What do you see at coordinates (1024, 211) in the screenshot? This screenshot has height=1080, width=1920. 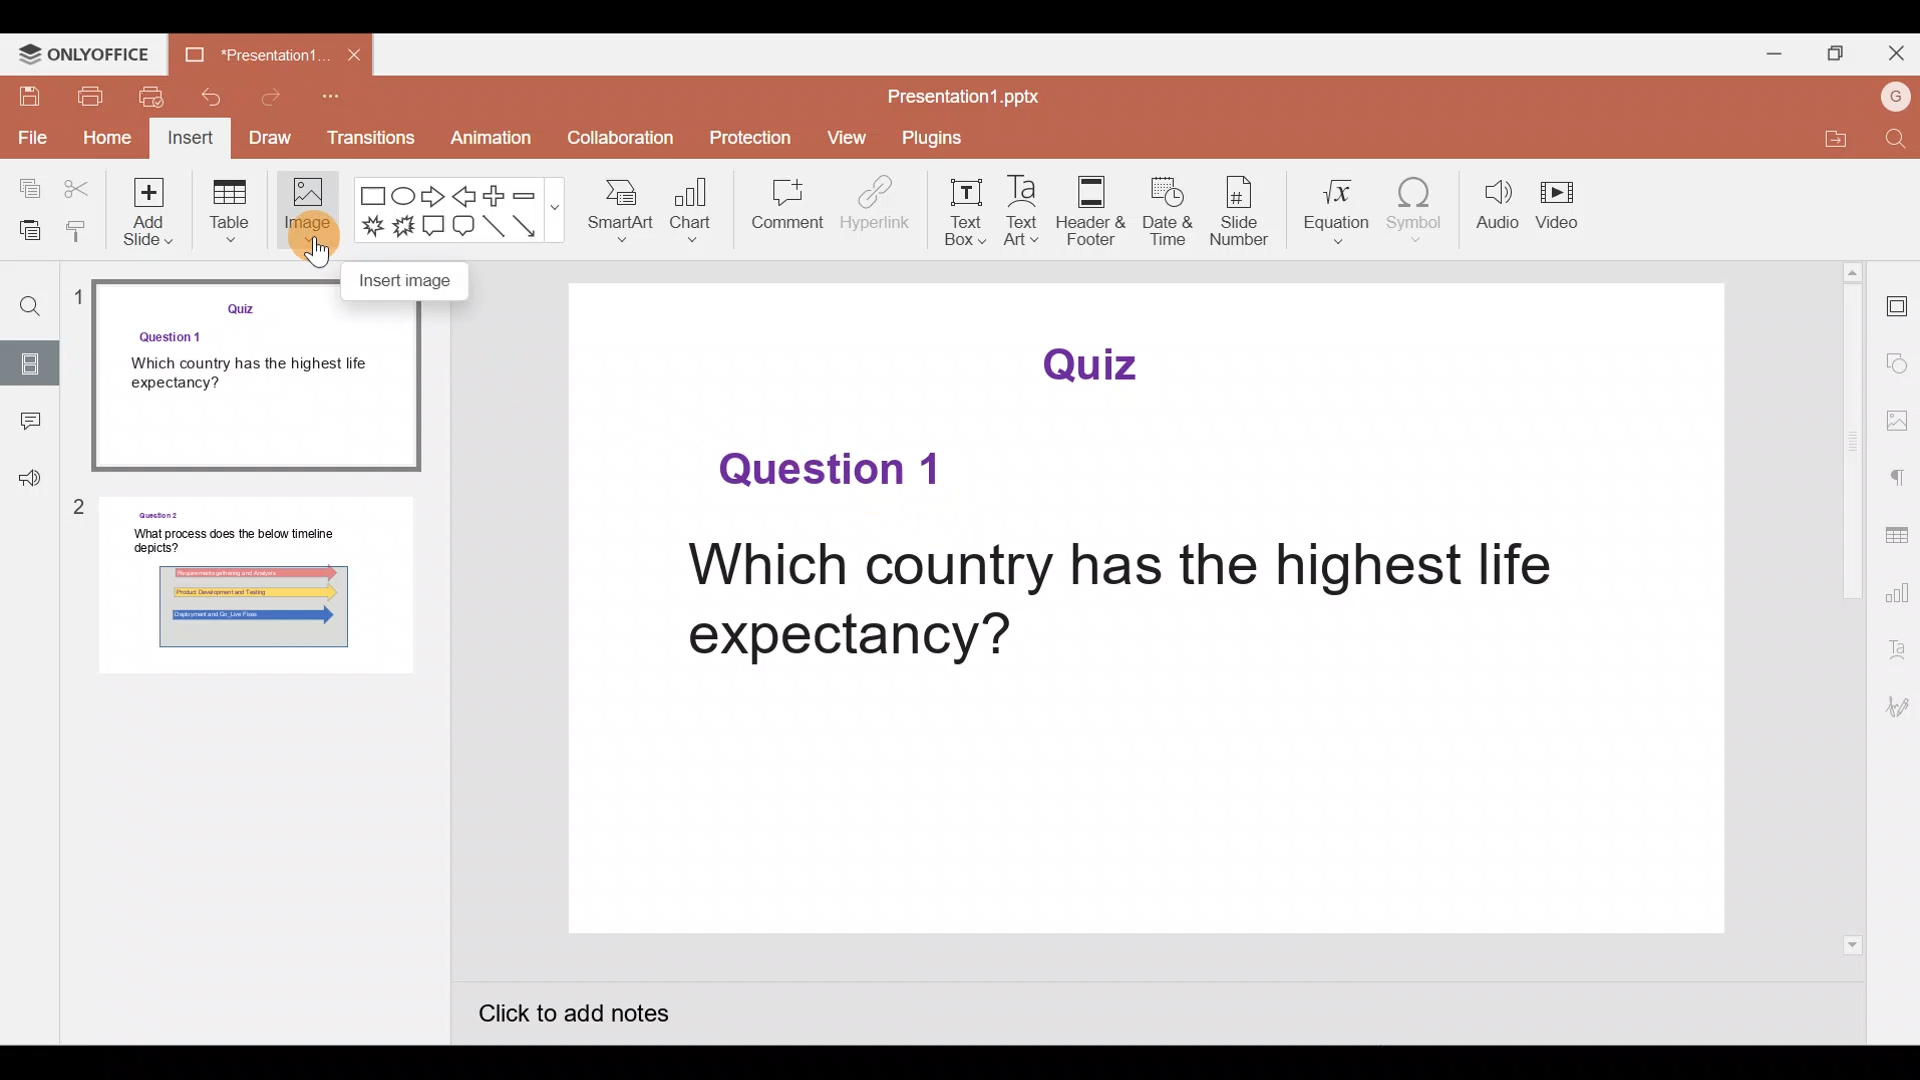 I see `Text Art` at bounding box center [1024, 211].